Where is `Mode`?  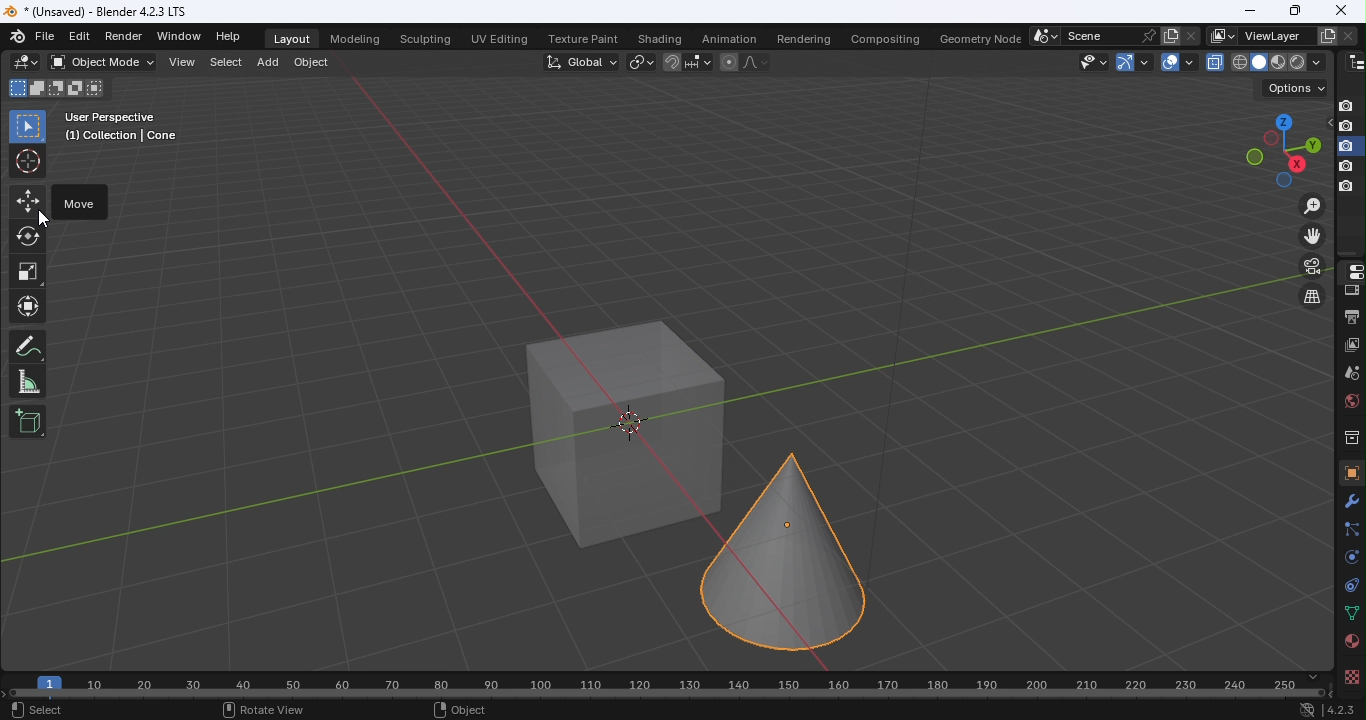 Mode is located at coordinates (99, 88).